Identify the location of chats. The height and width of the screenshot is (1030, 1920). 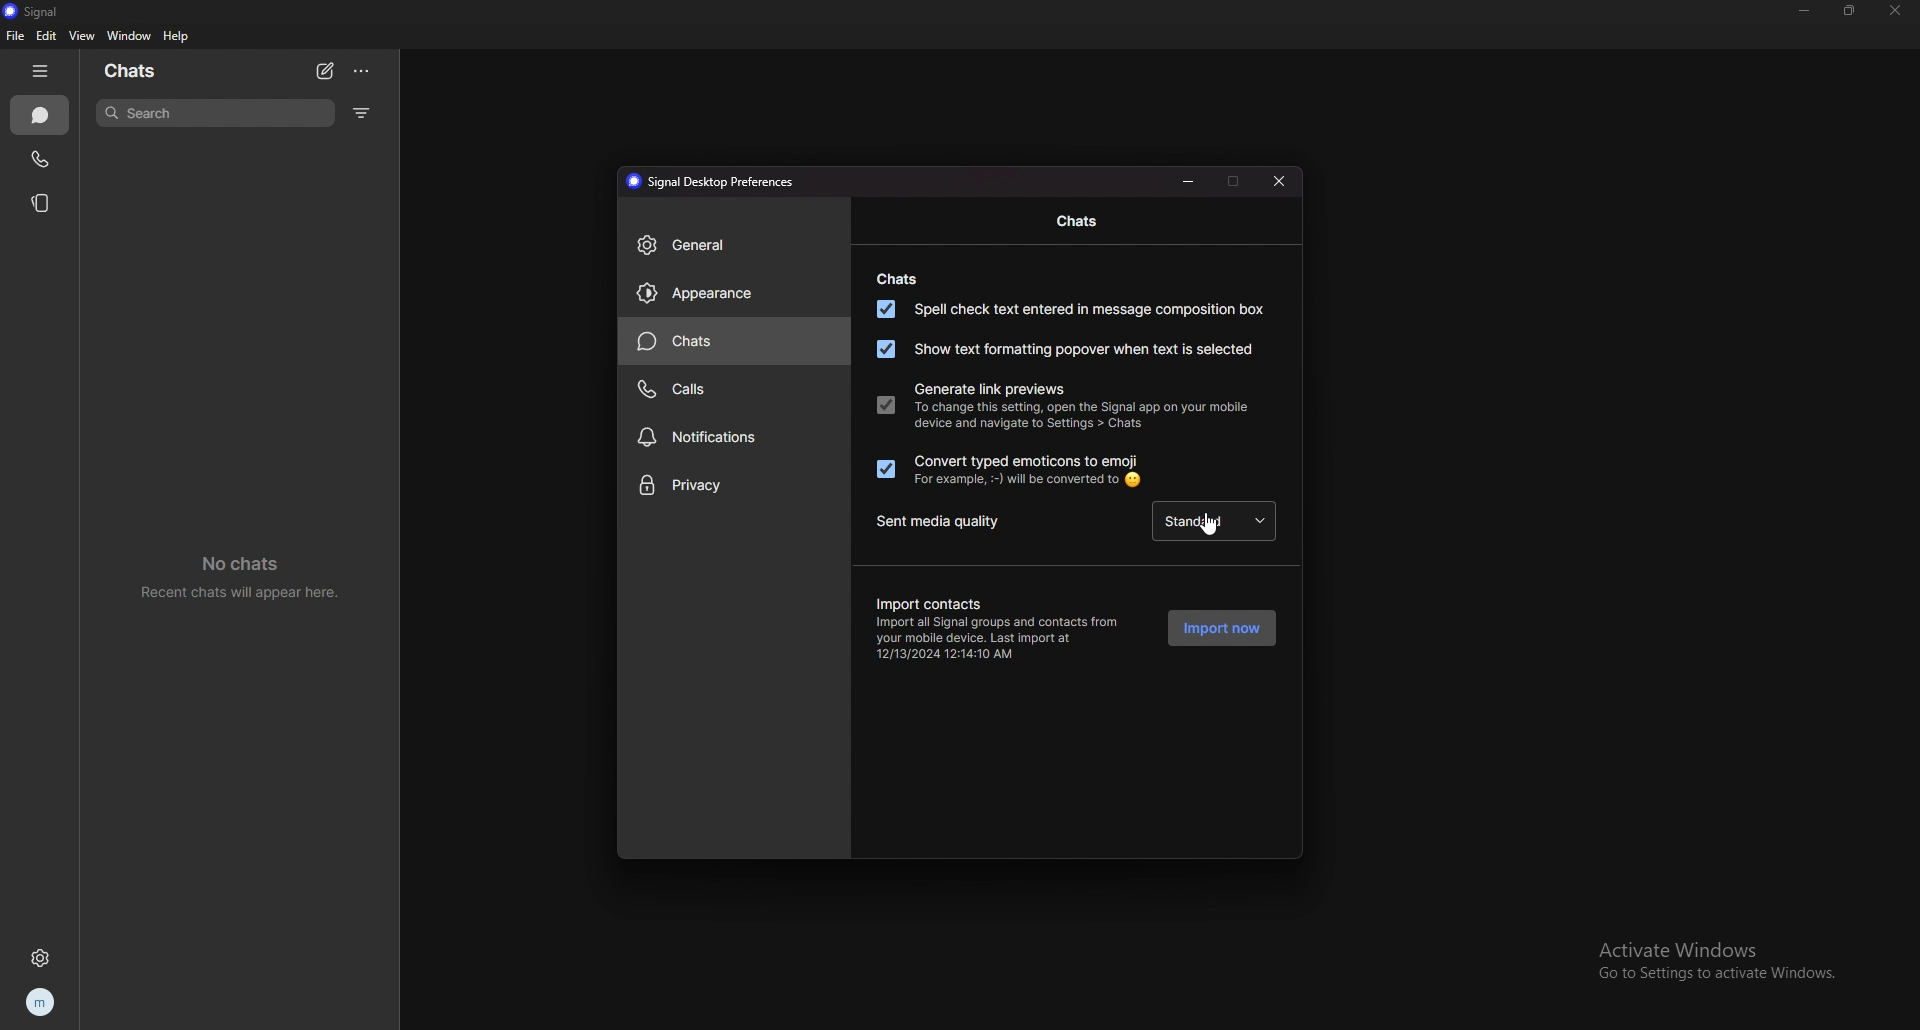
(1080, 222).